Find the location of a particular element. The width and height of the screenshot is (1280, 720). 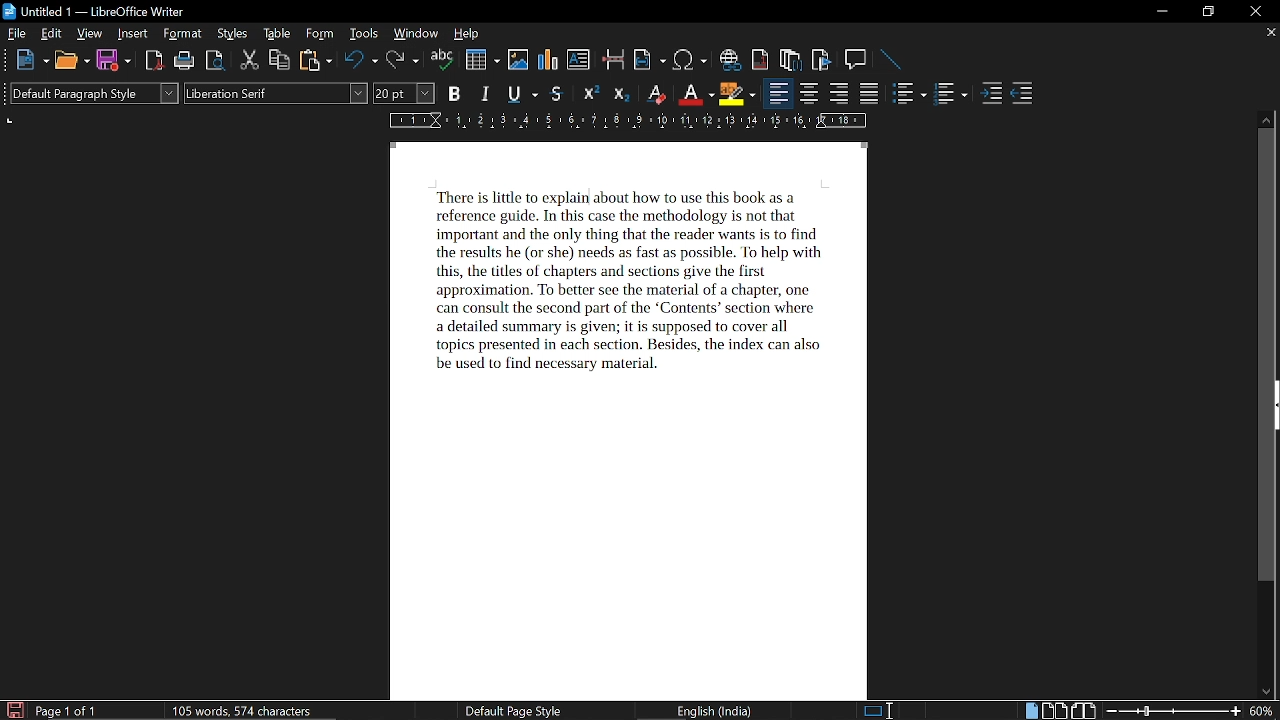

undo is located at coordinates (362, 62).